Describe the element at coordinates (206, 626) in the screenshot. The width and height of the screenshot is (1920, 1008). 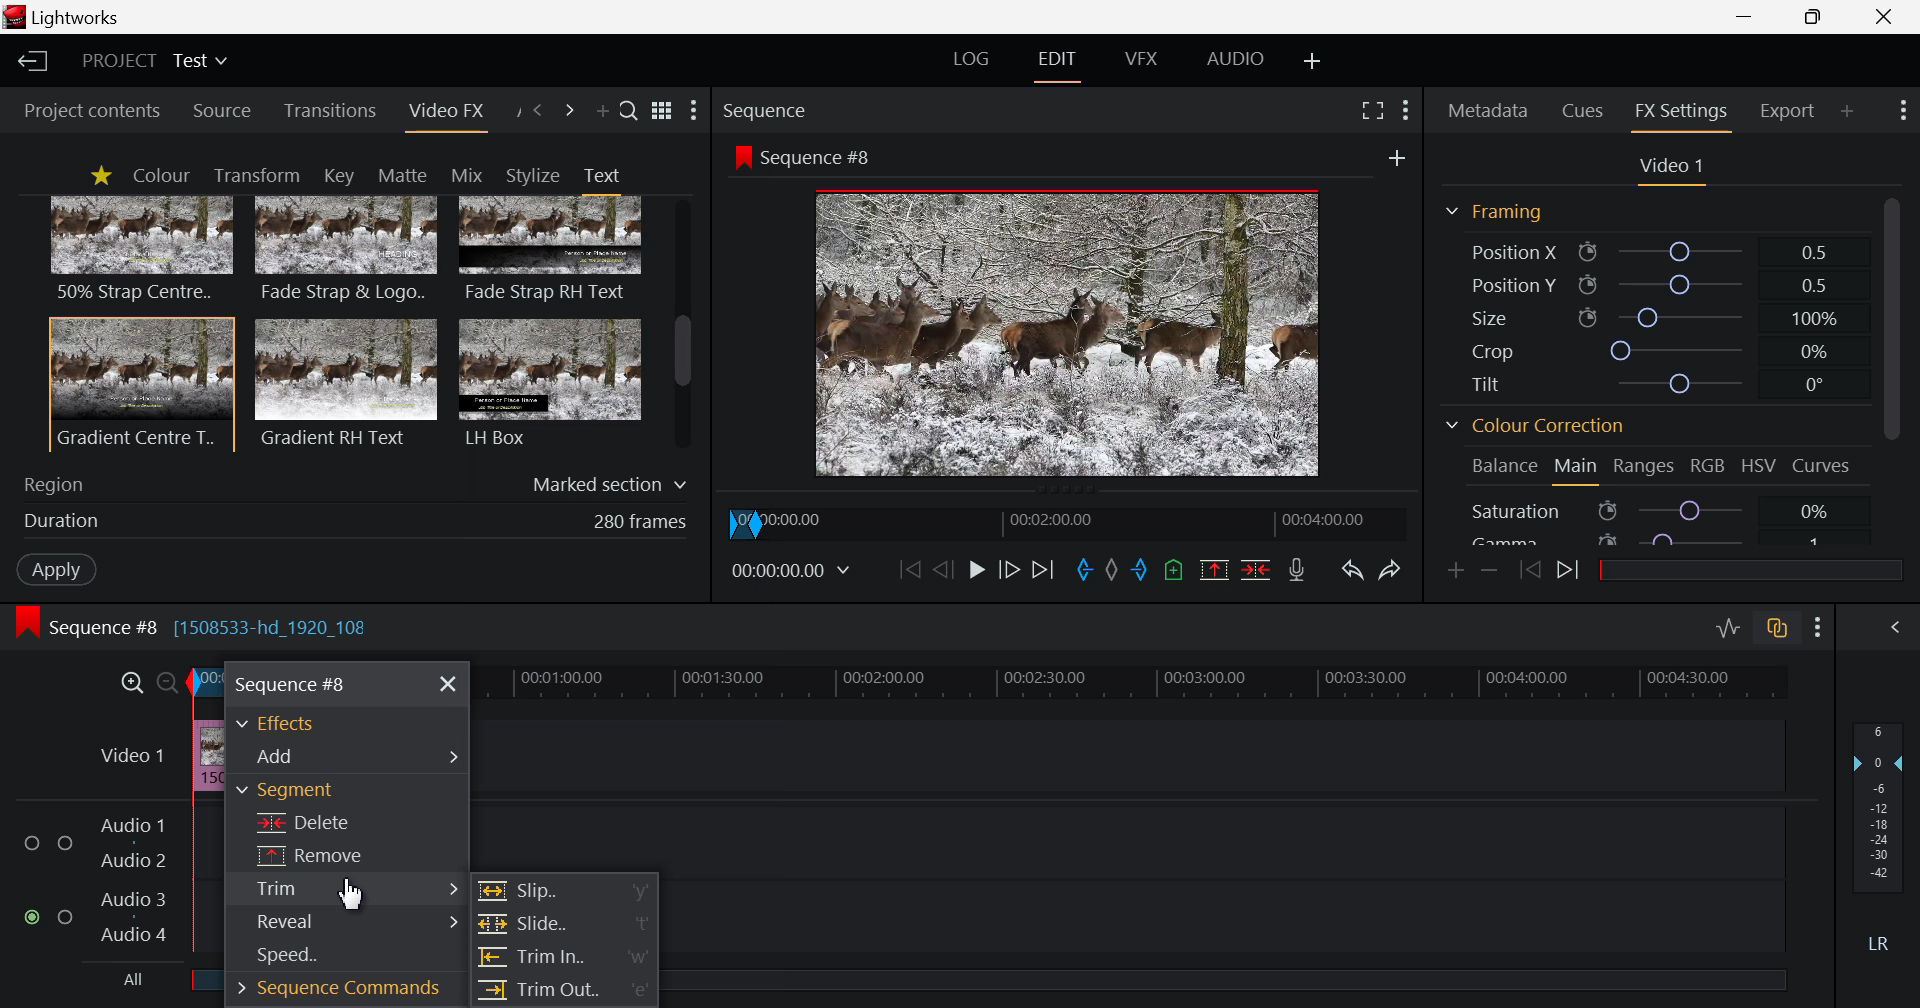
I see `Sequence #8 [1508533-hd_1920_108` at that location.